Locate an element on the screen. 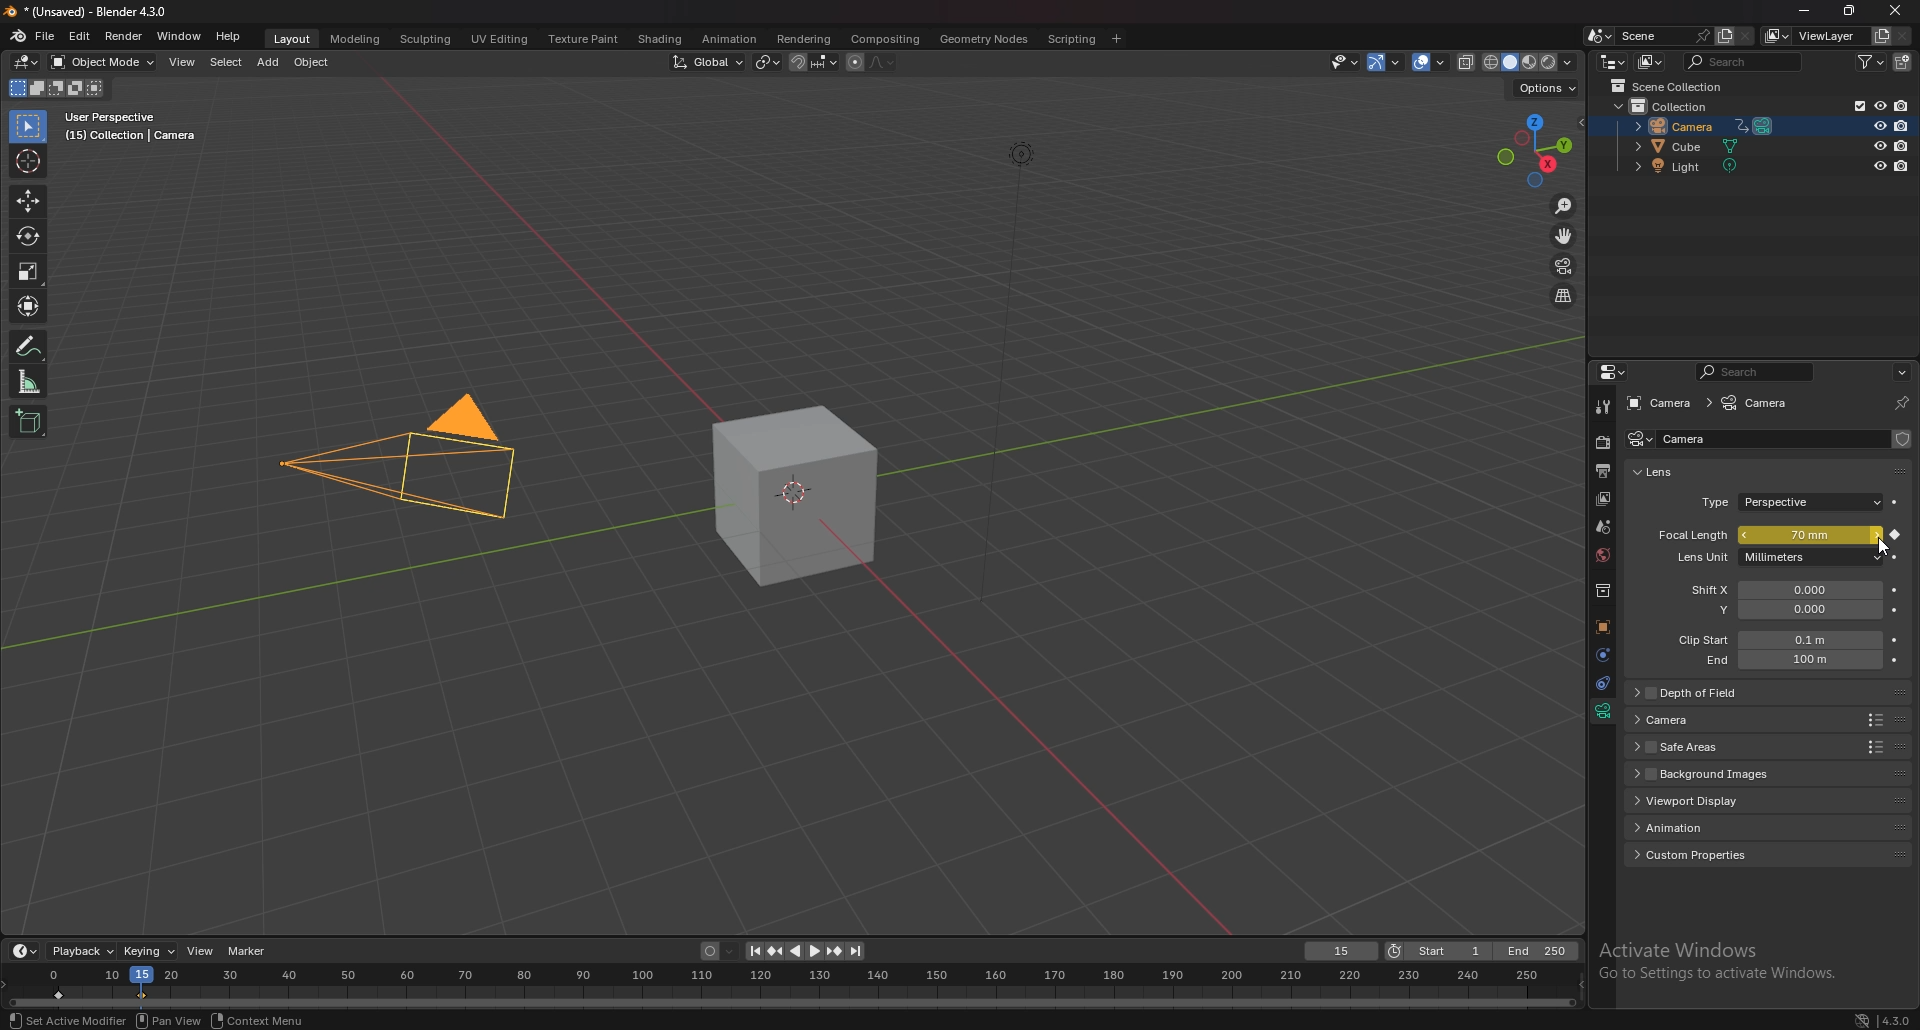 This screenshot has height=1030, width=1920. camera is located at coordinates (1759, 404).